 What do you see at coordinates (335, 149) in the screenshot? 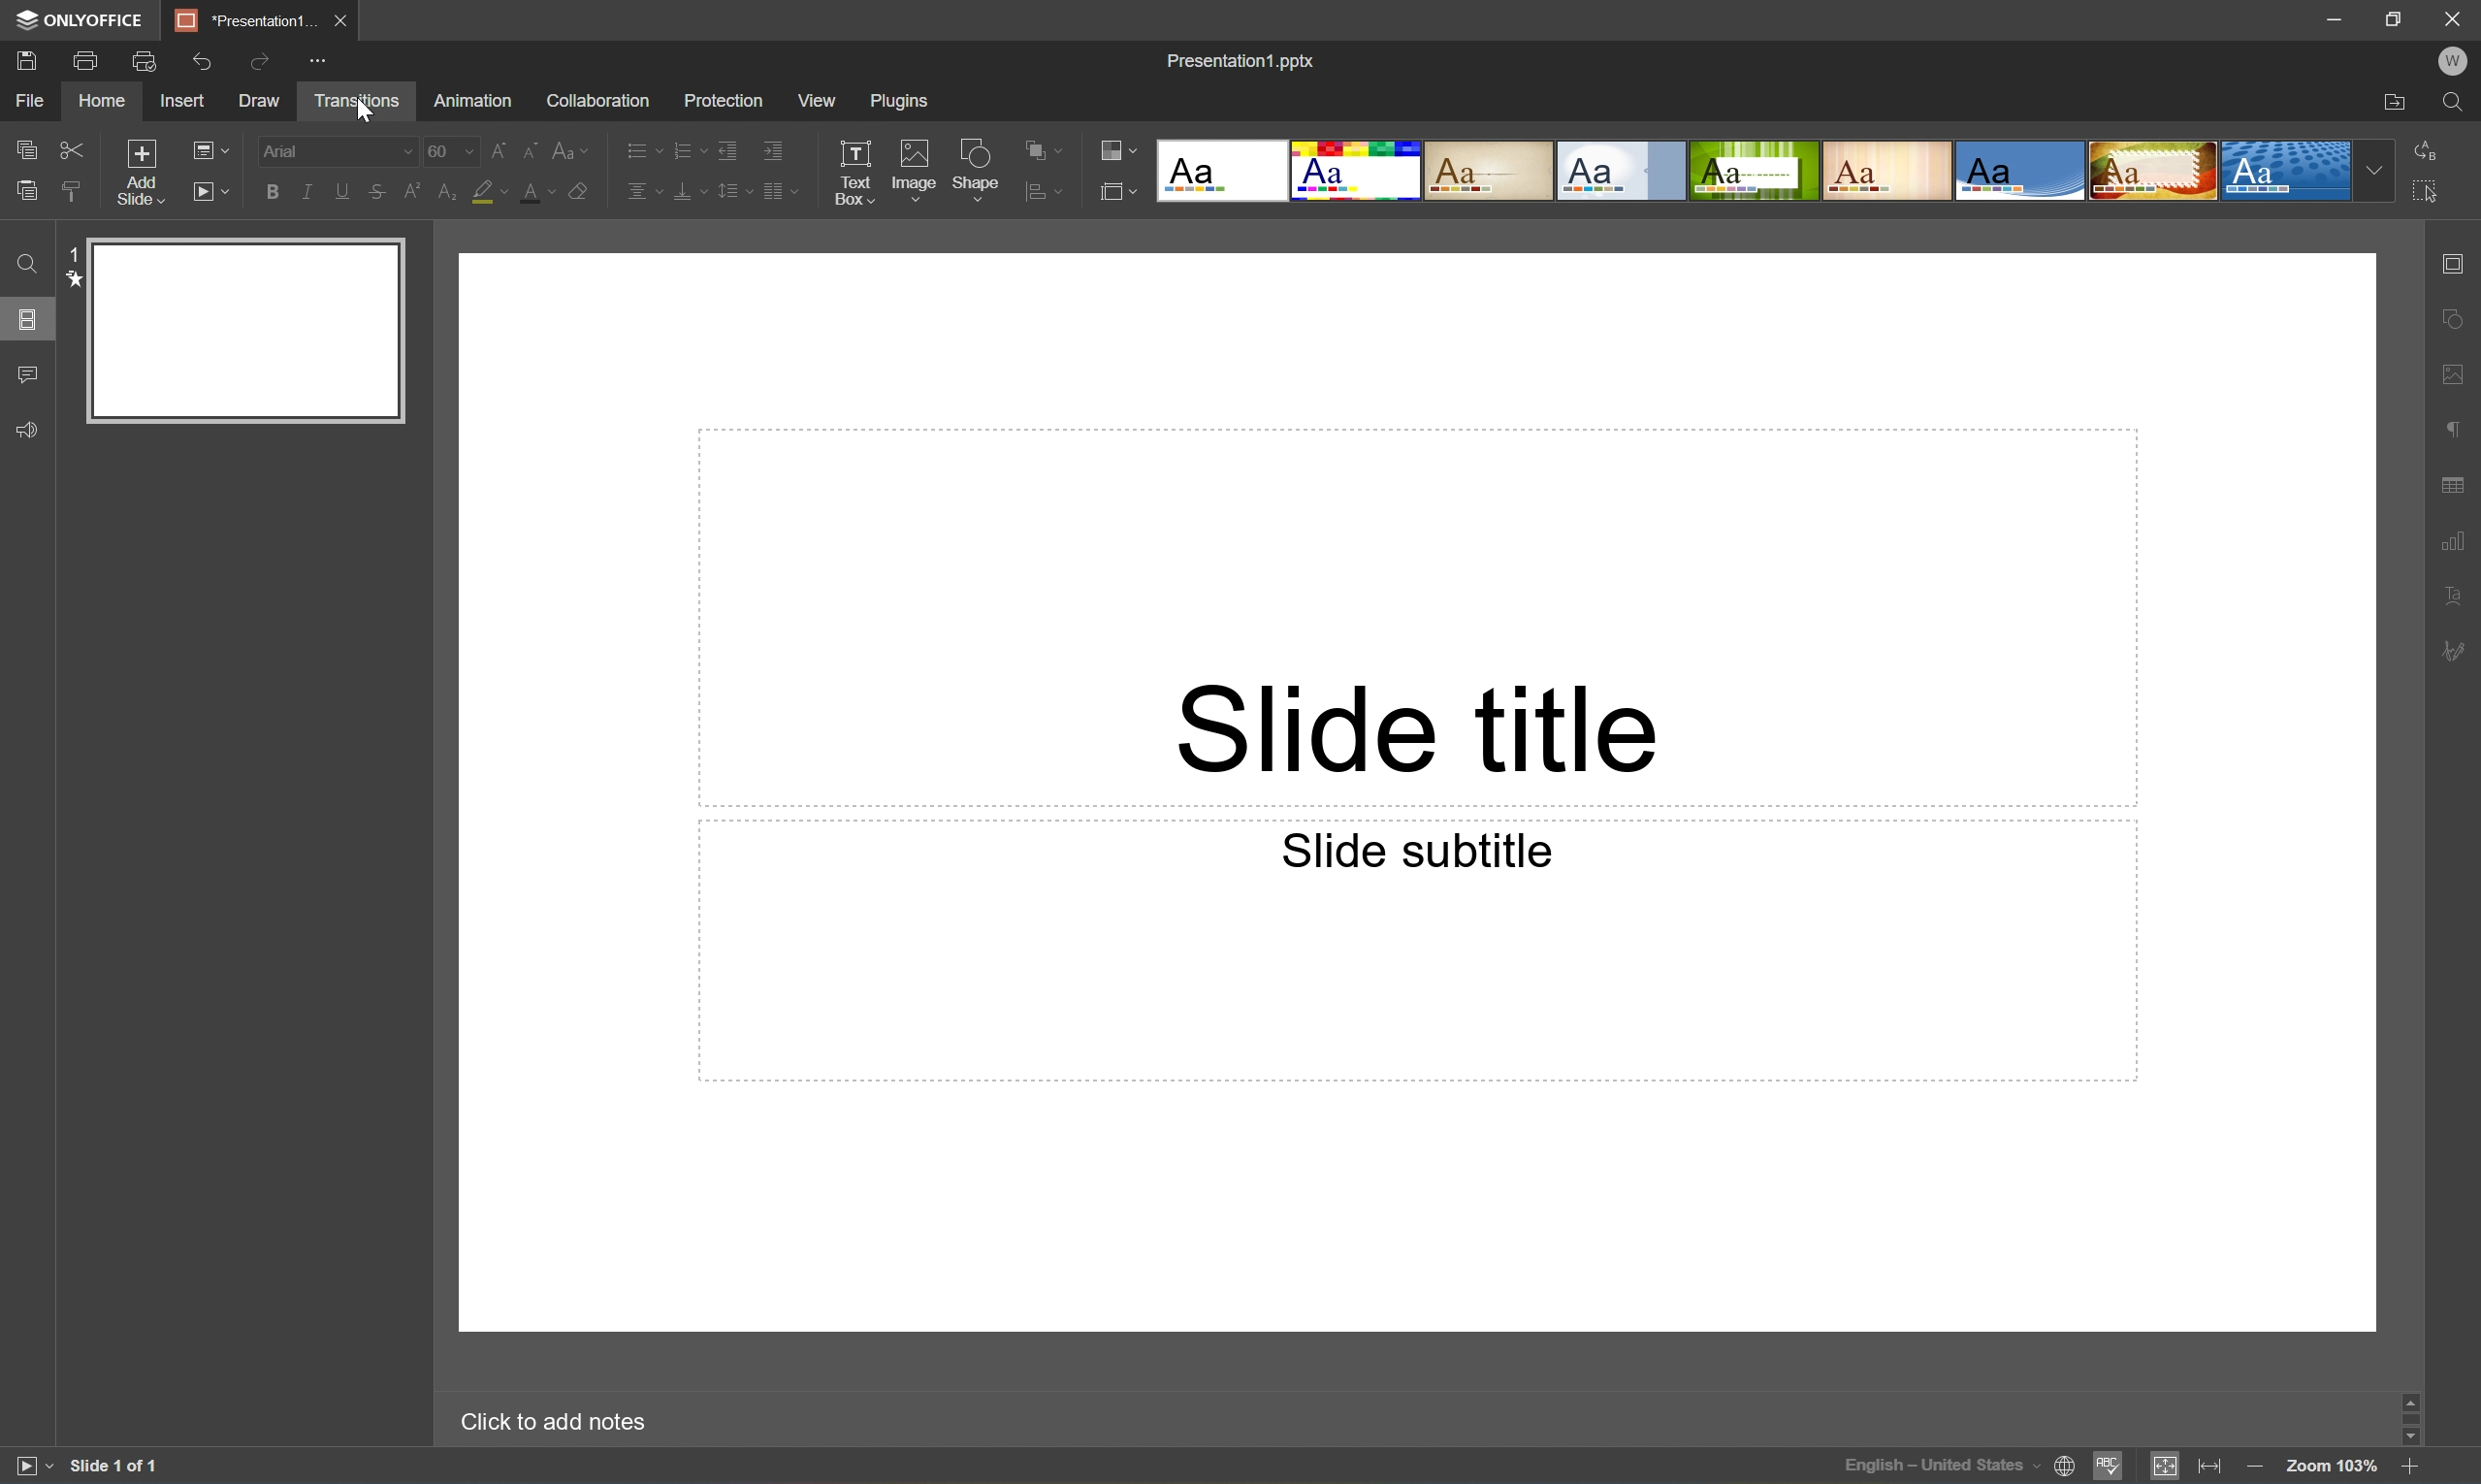
I see `Font` at bounding box center [335, 149].